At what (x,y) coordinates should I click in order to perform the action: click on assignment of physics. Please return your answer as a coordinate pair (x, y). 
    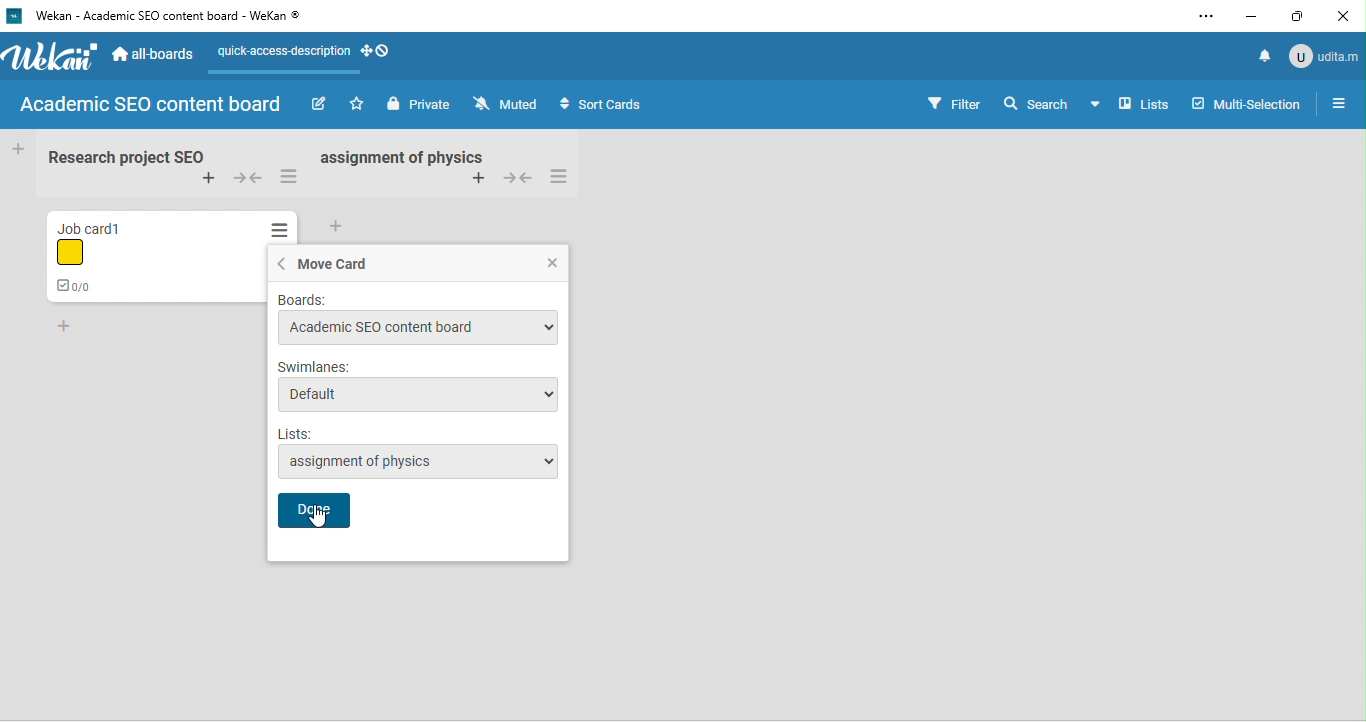
    Looking at the image, I should click on (415, 158).